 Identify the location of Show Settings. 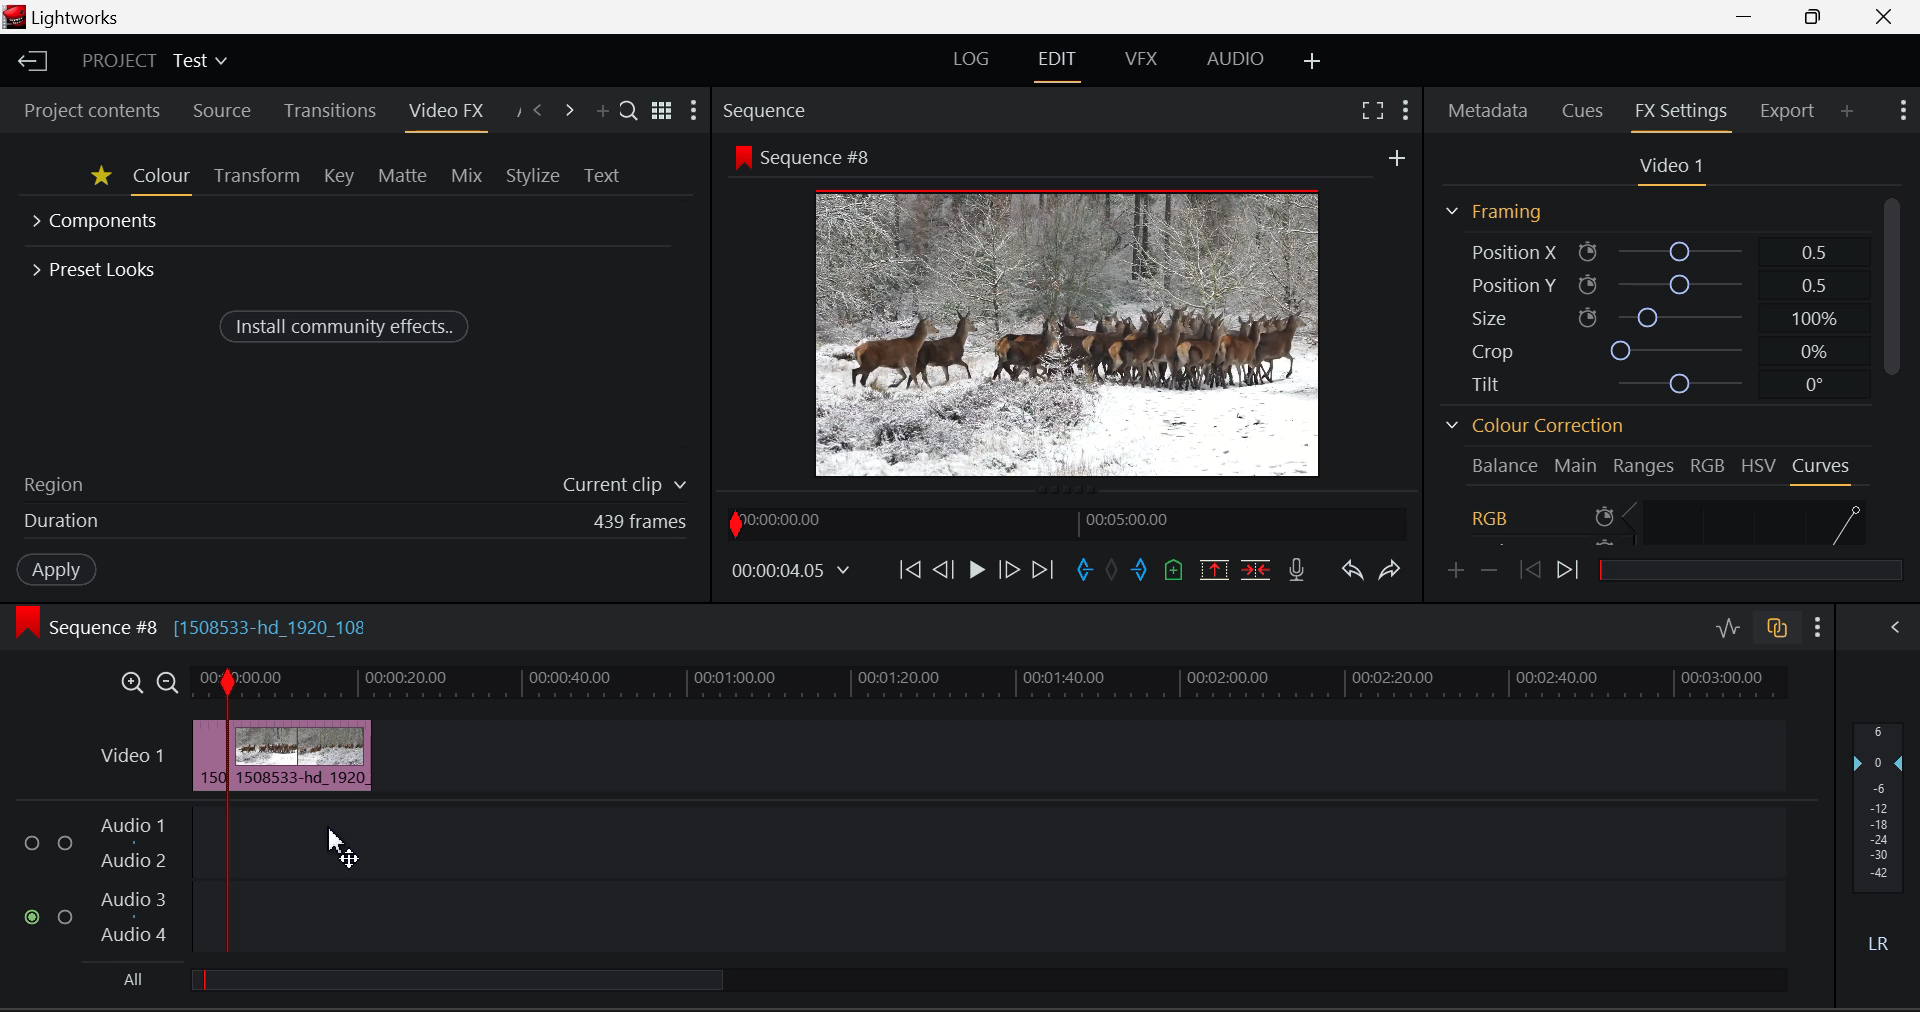
(1902, 113).